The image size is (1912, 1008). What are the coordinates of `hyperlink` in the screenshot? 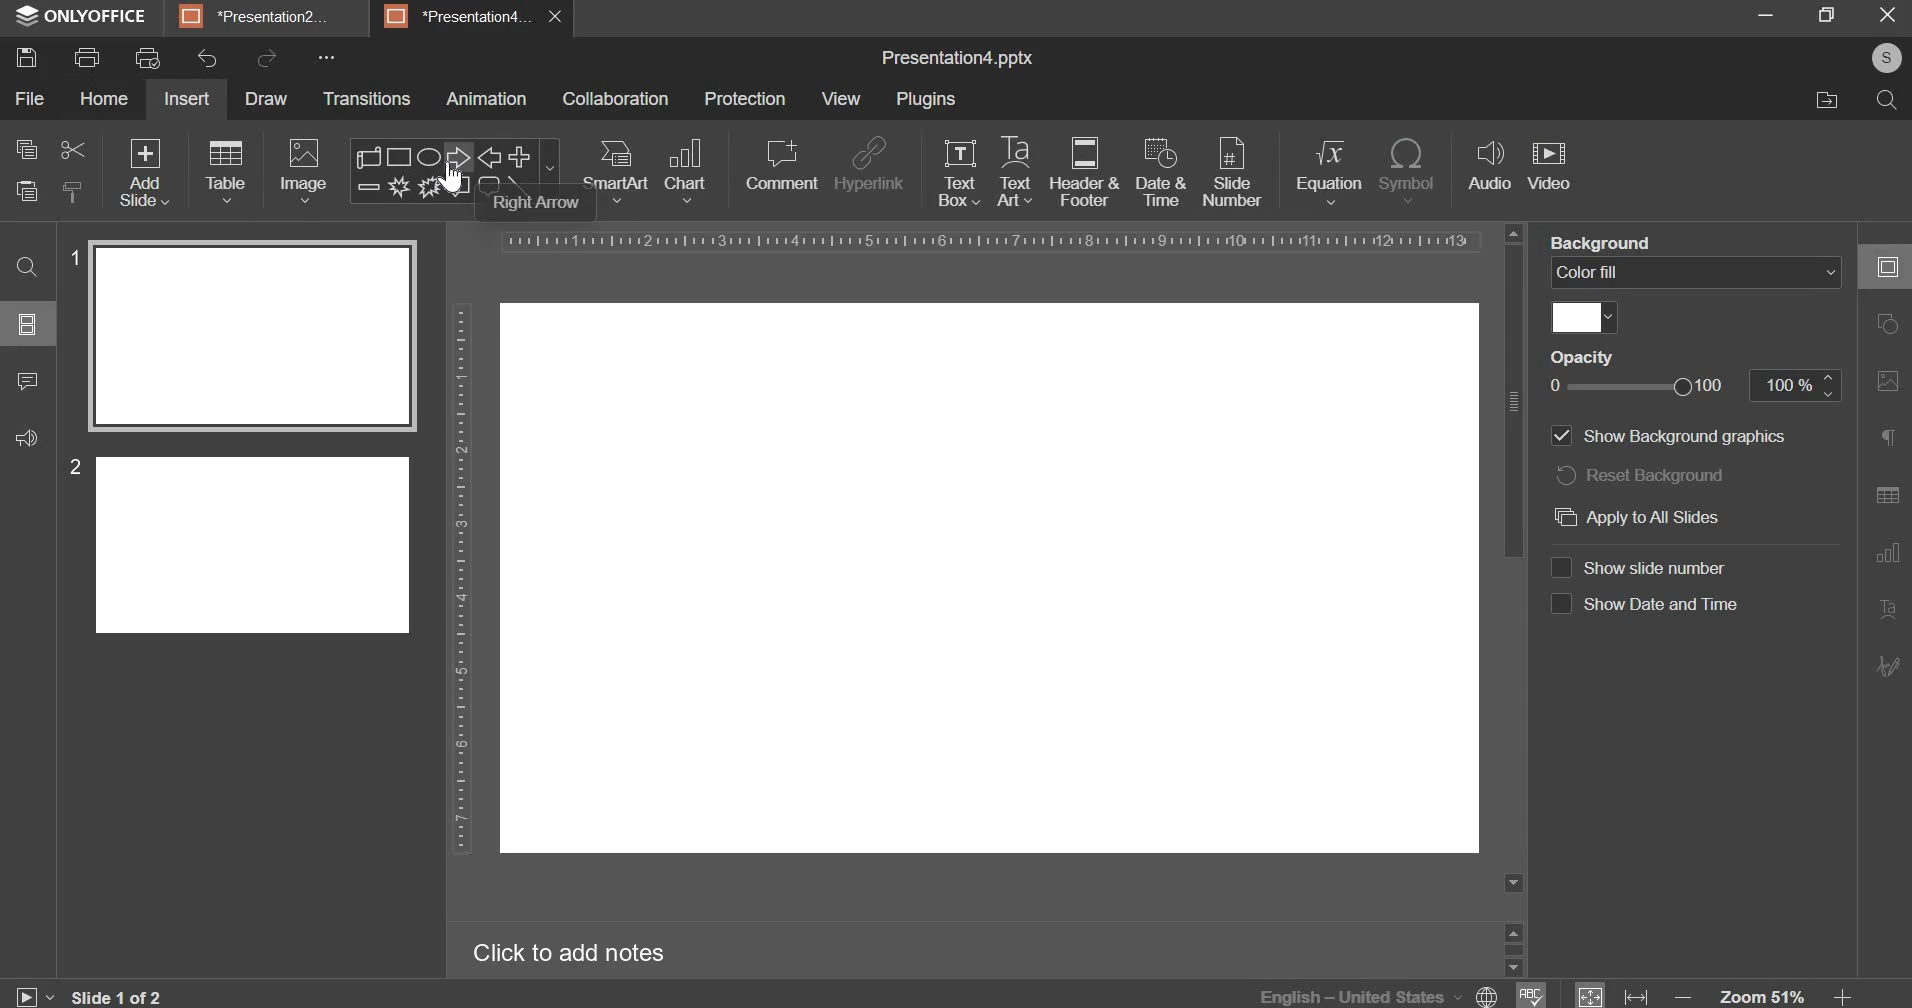 It's located at (869, 167).